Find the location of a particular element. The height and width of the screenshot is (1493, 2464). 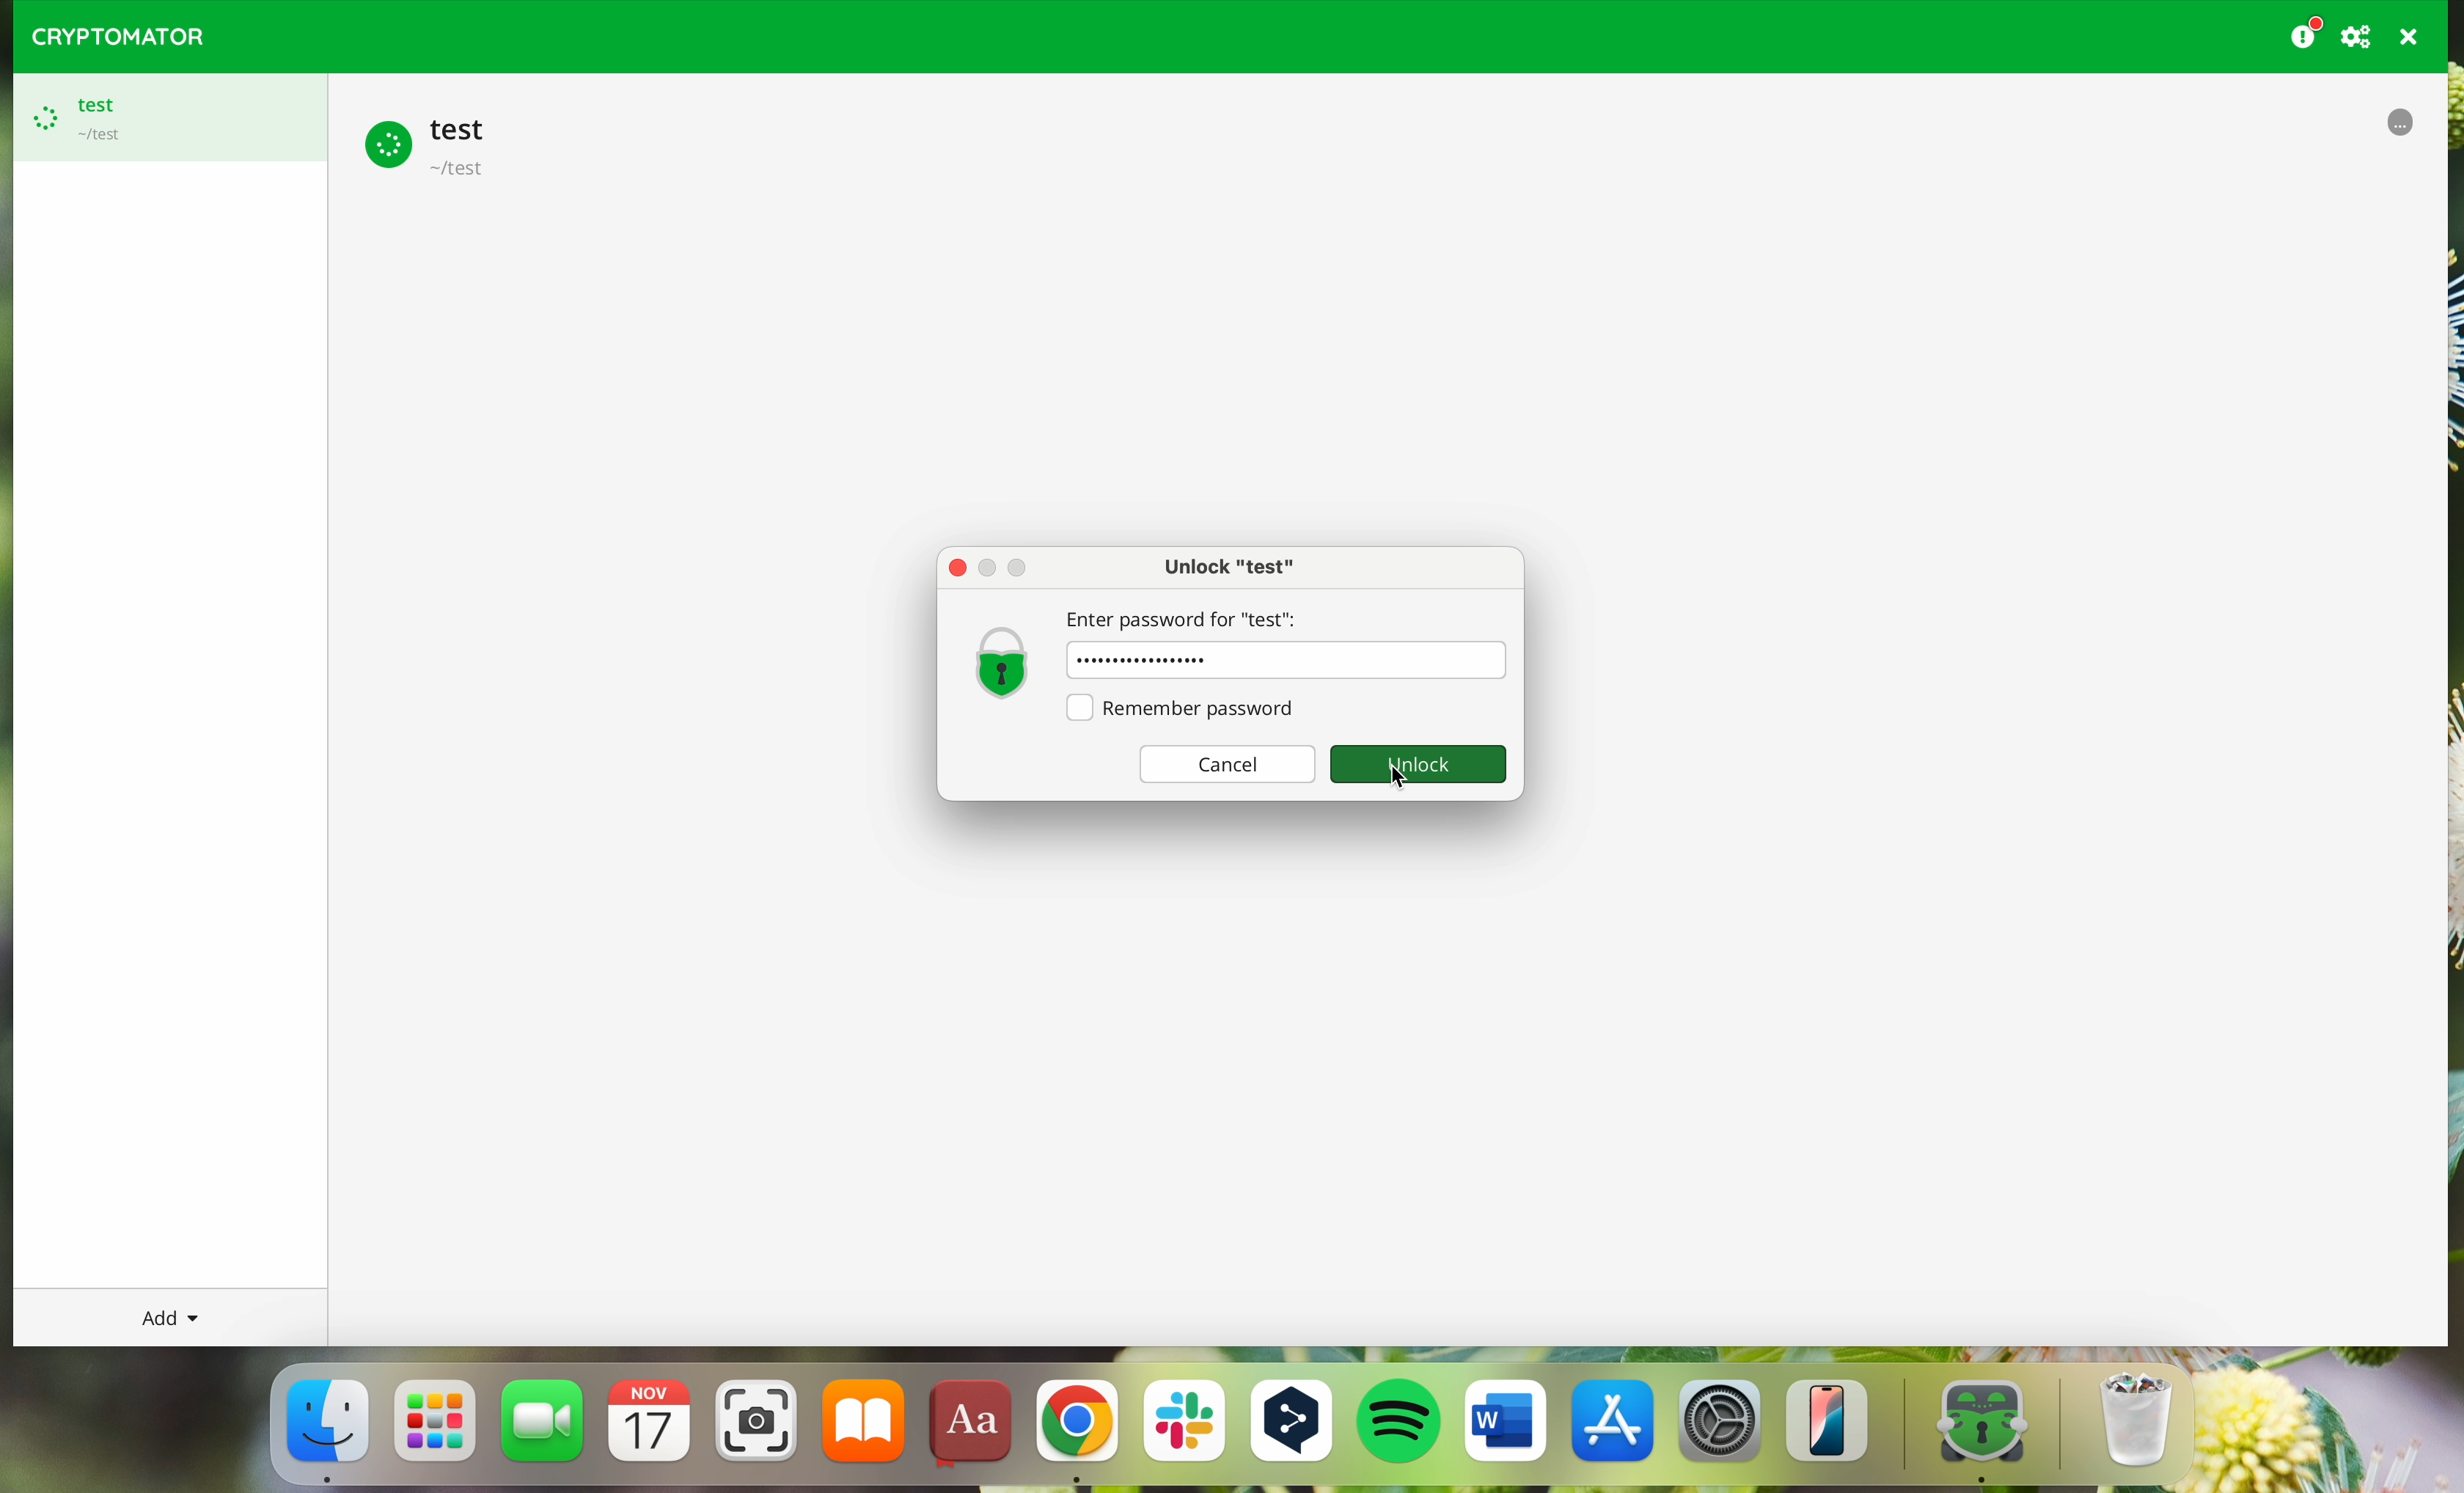

Remember password is located at coordinates (1186, 712).